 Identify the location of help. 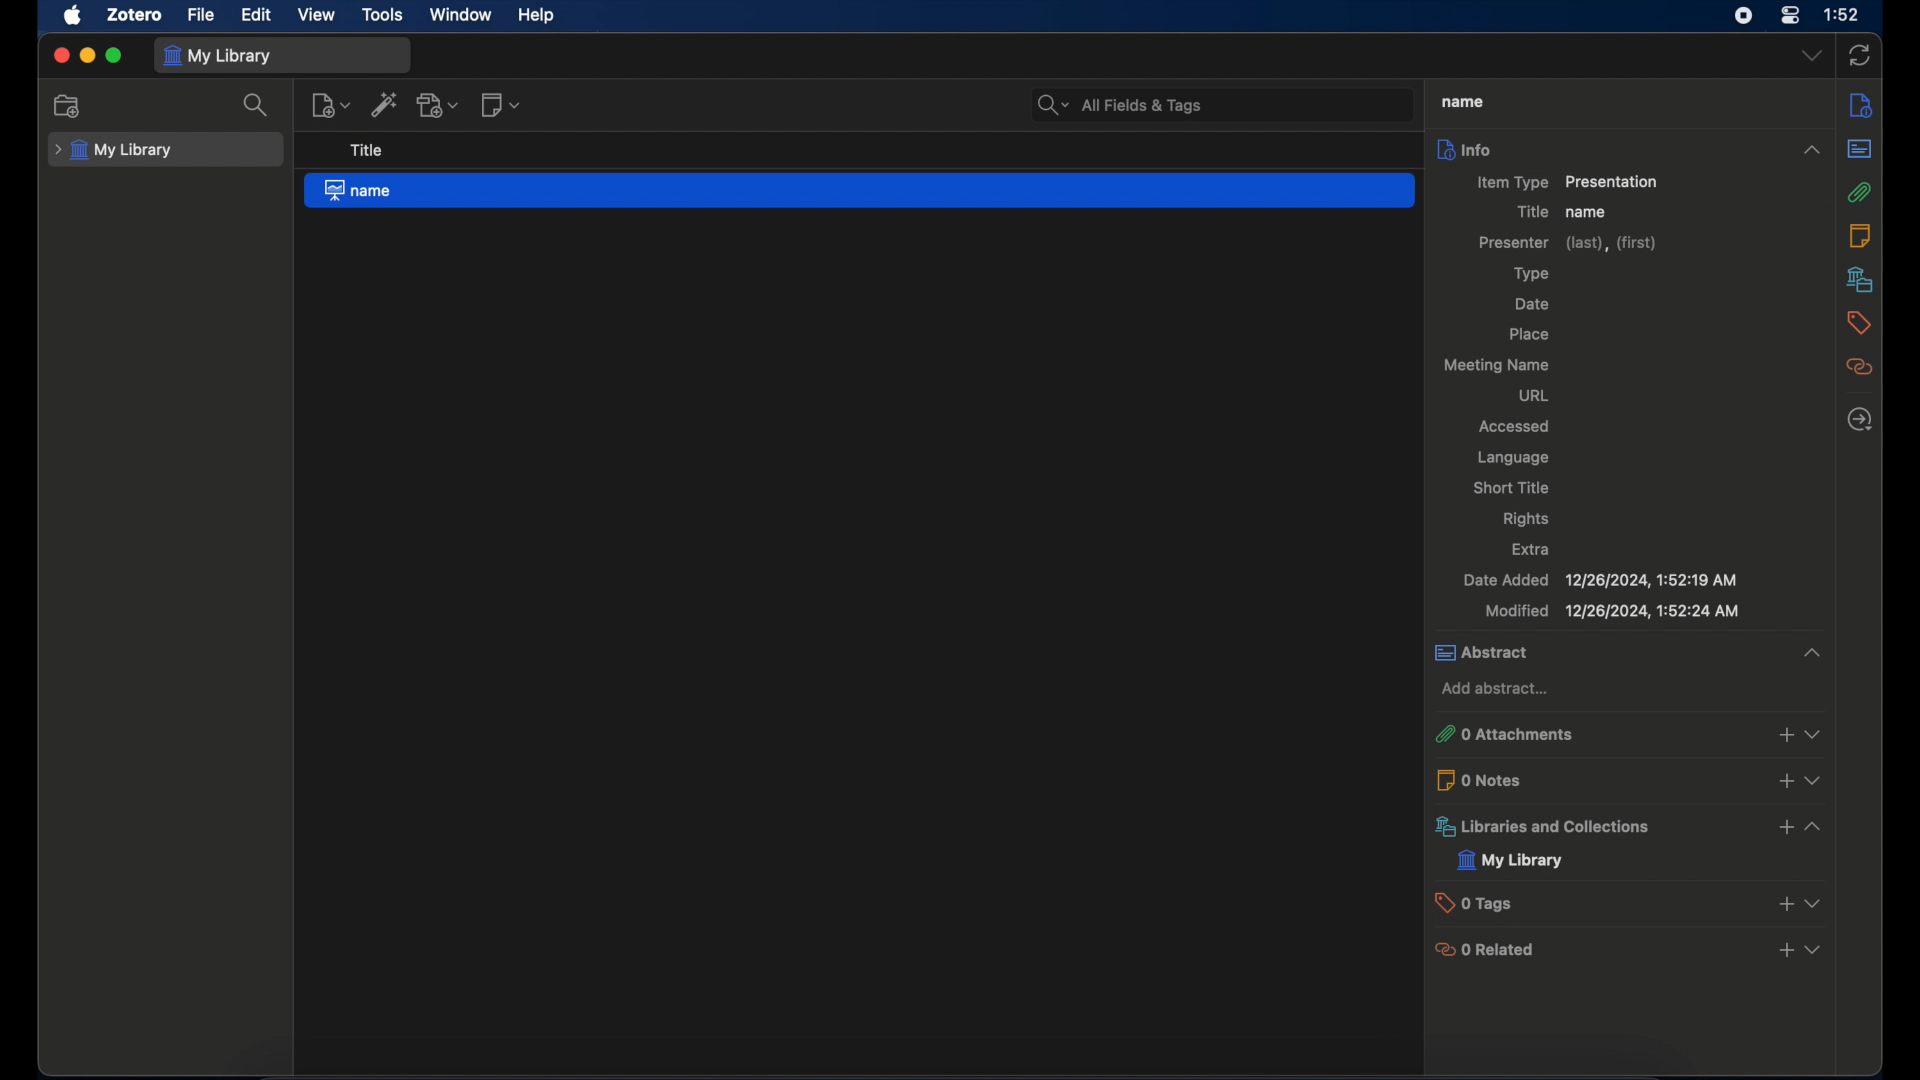
(536, 14).